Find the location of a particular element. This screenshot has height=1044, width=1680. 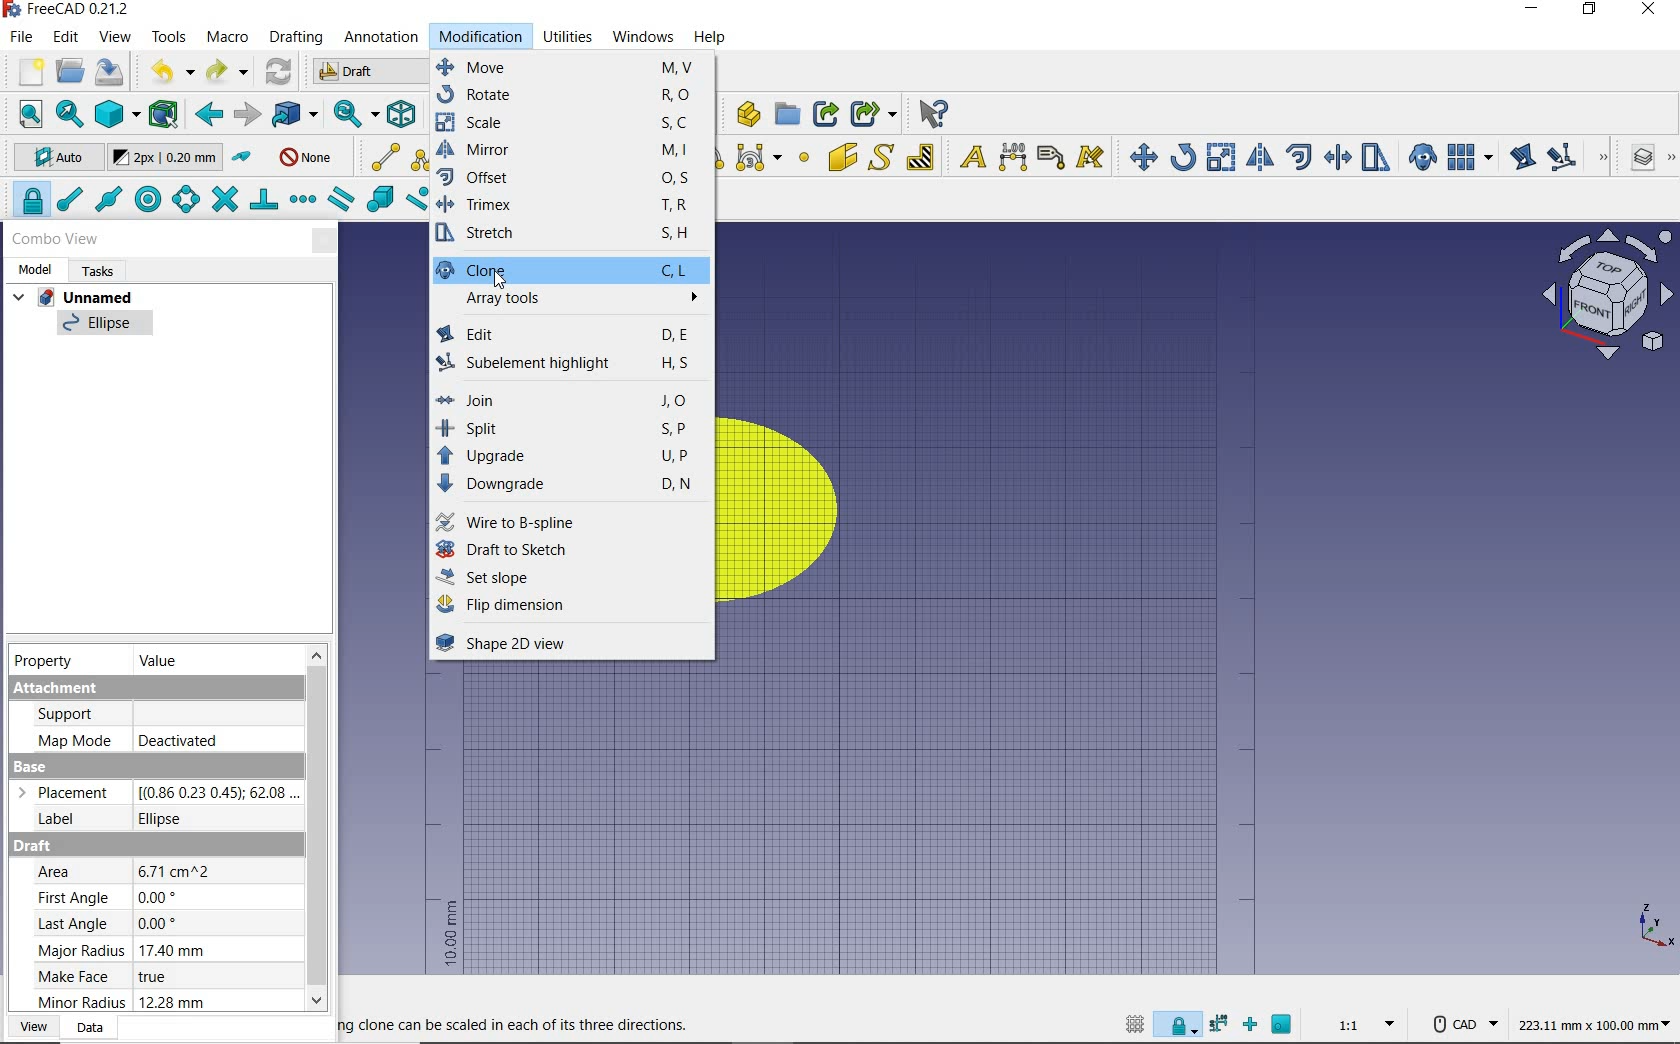

clone is located at coordinates (1420, 156).